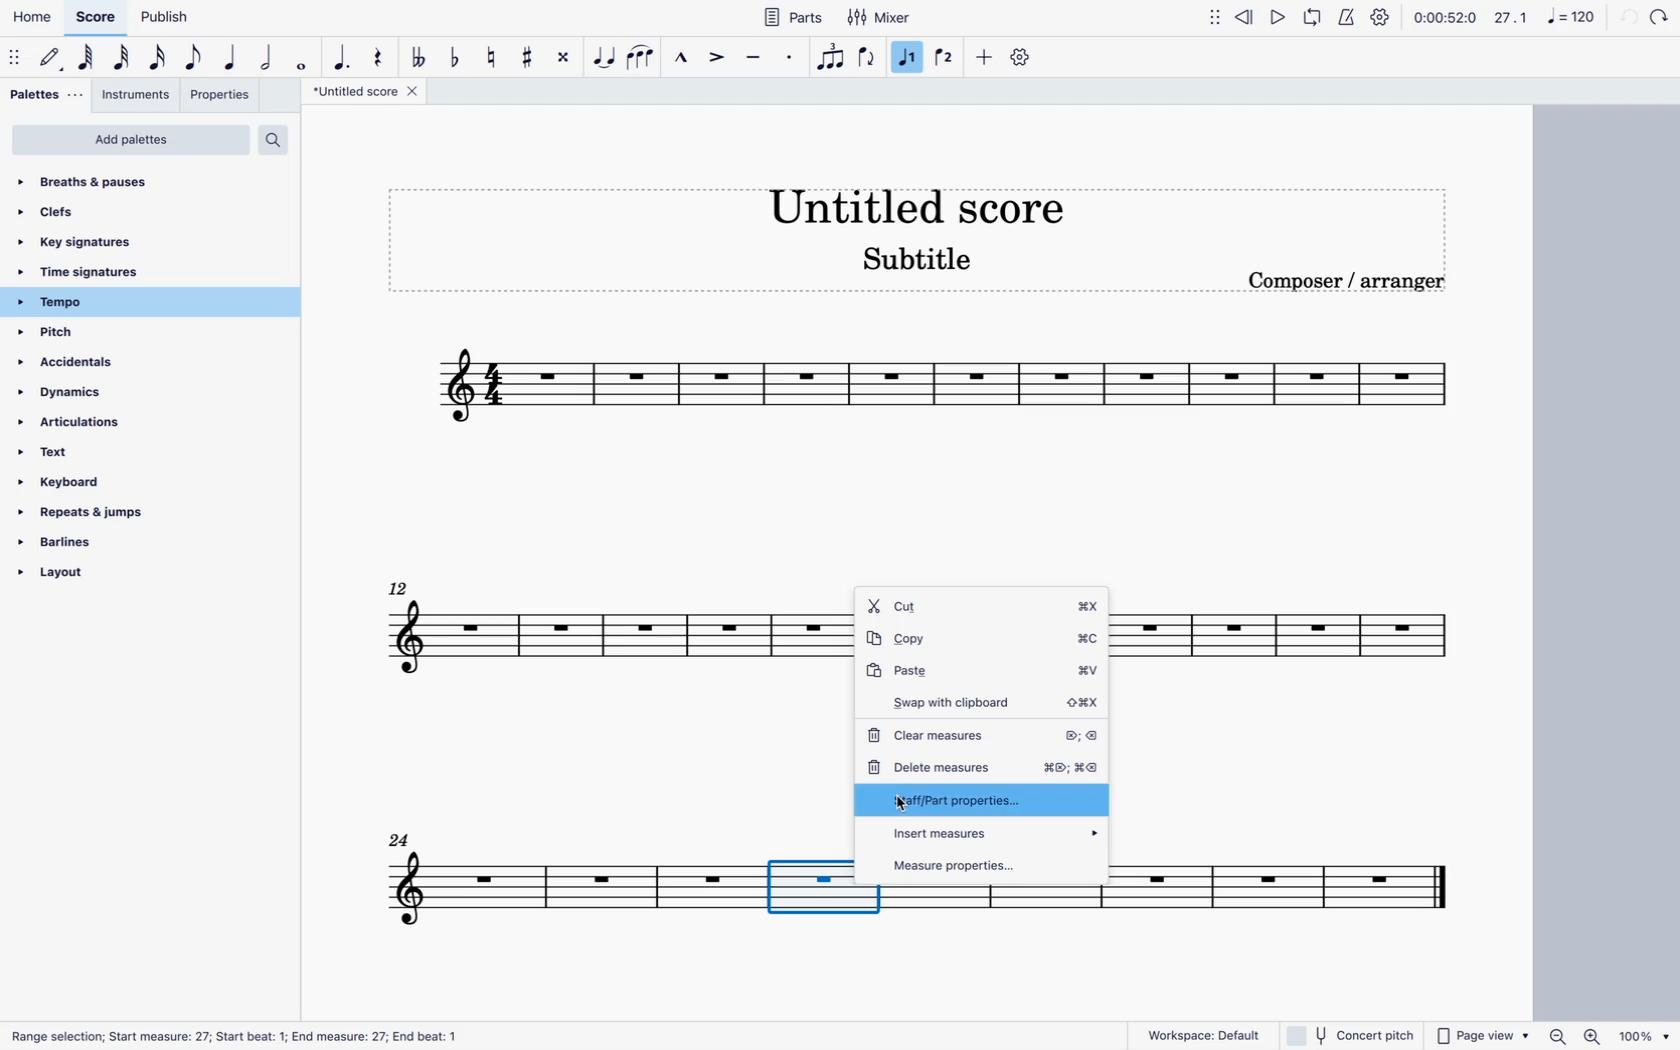 The height and width of the screenshot is (1050, 1680). I want to click on zoom, so click(1608, 1034).